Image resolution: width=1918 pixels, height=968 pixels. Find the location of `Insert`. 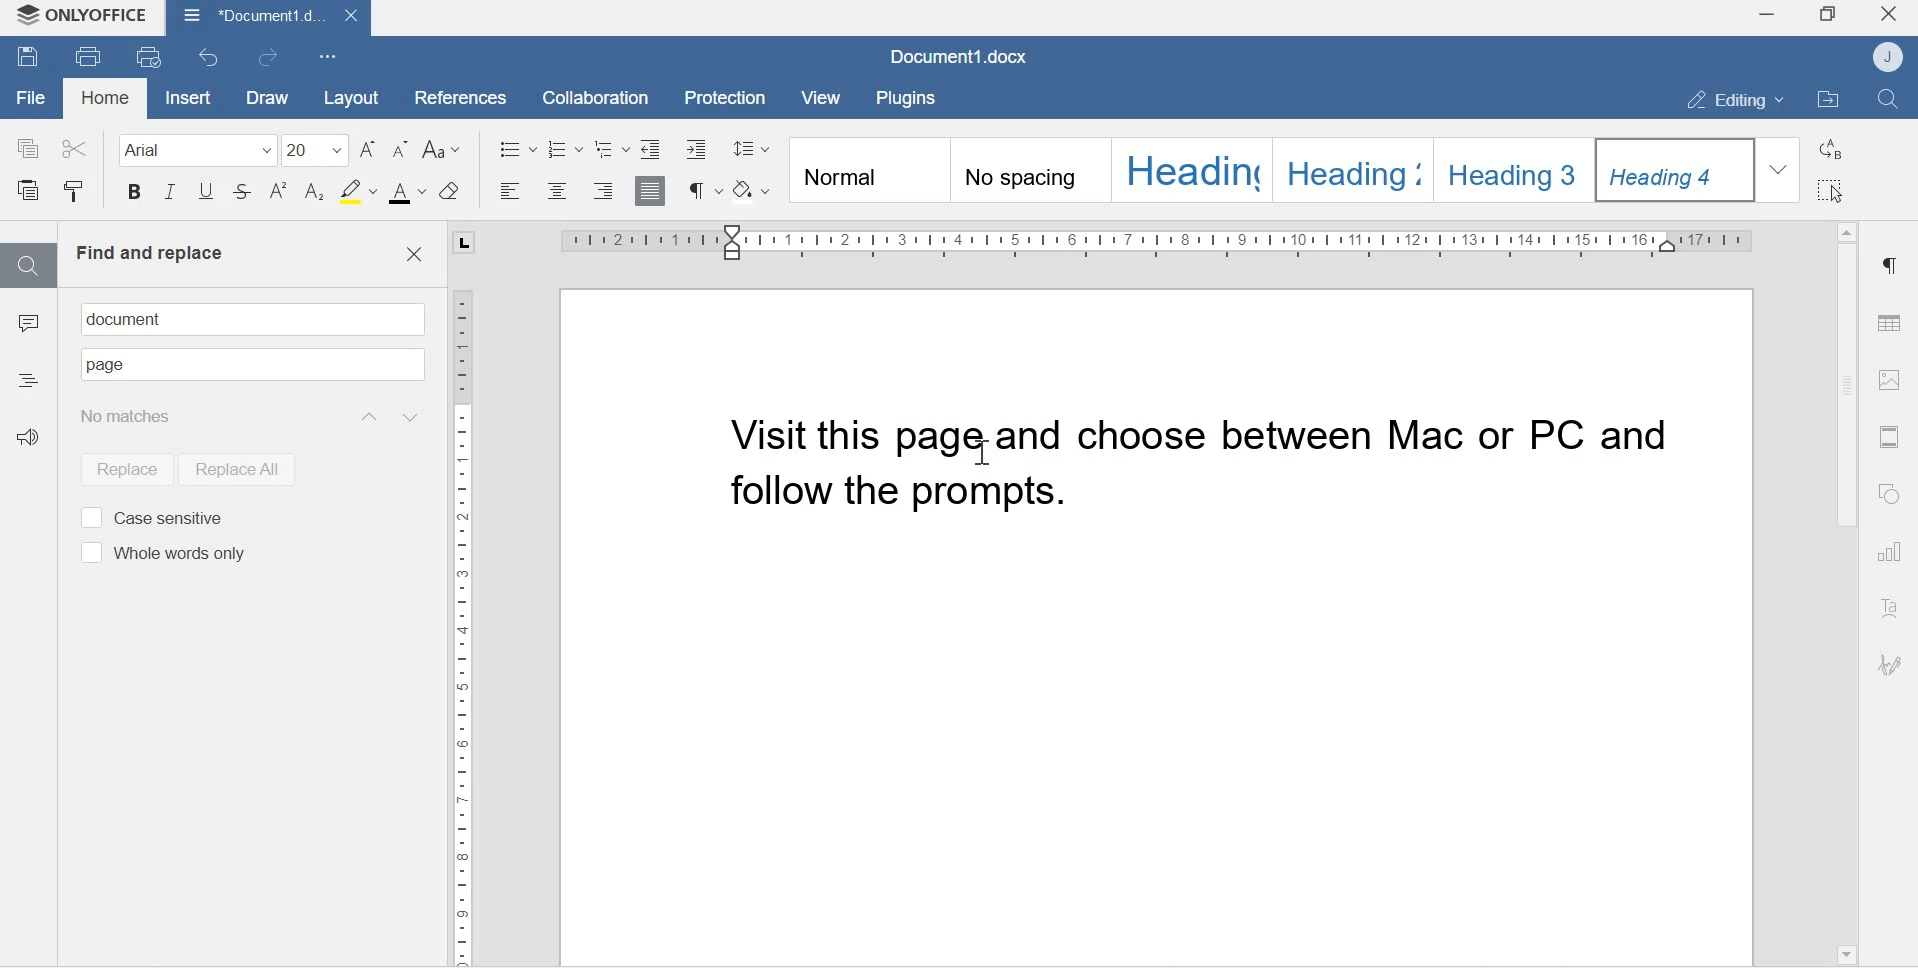

Insert is located at coordinates (185, 98).